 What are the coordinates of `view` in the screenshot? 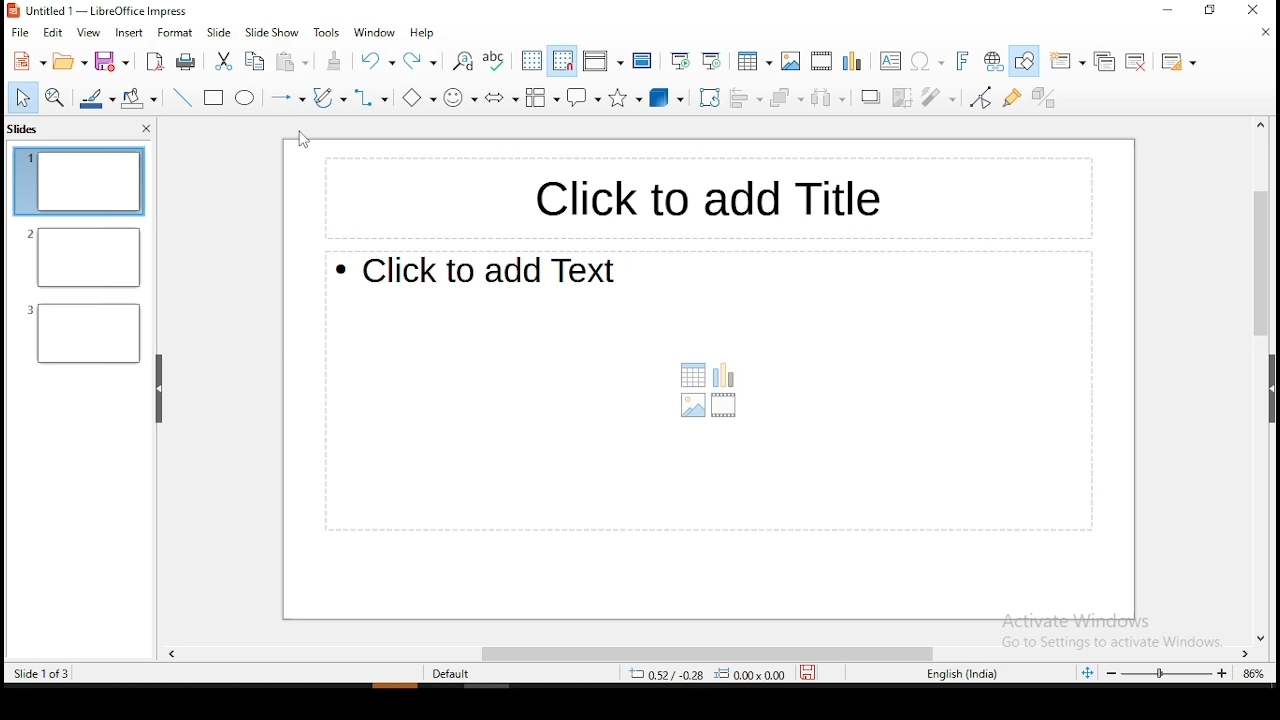 It's located at (87, 33).